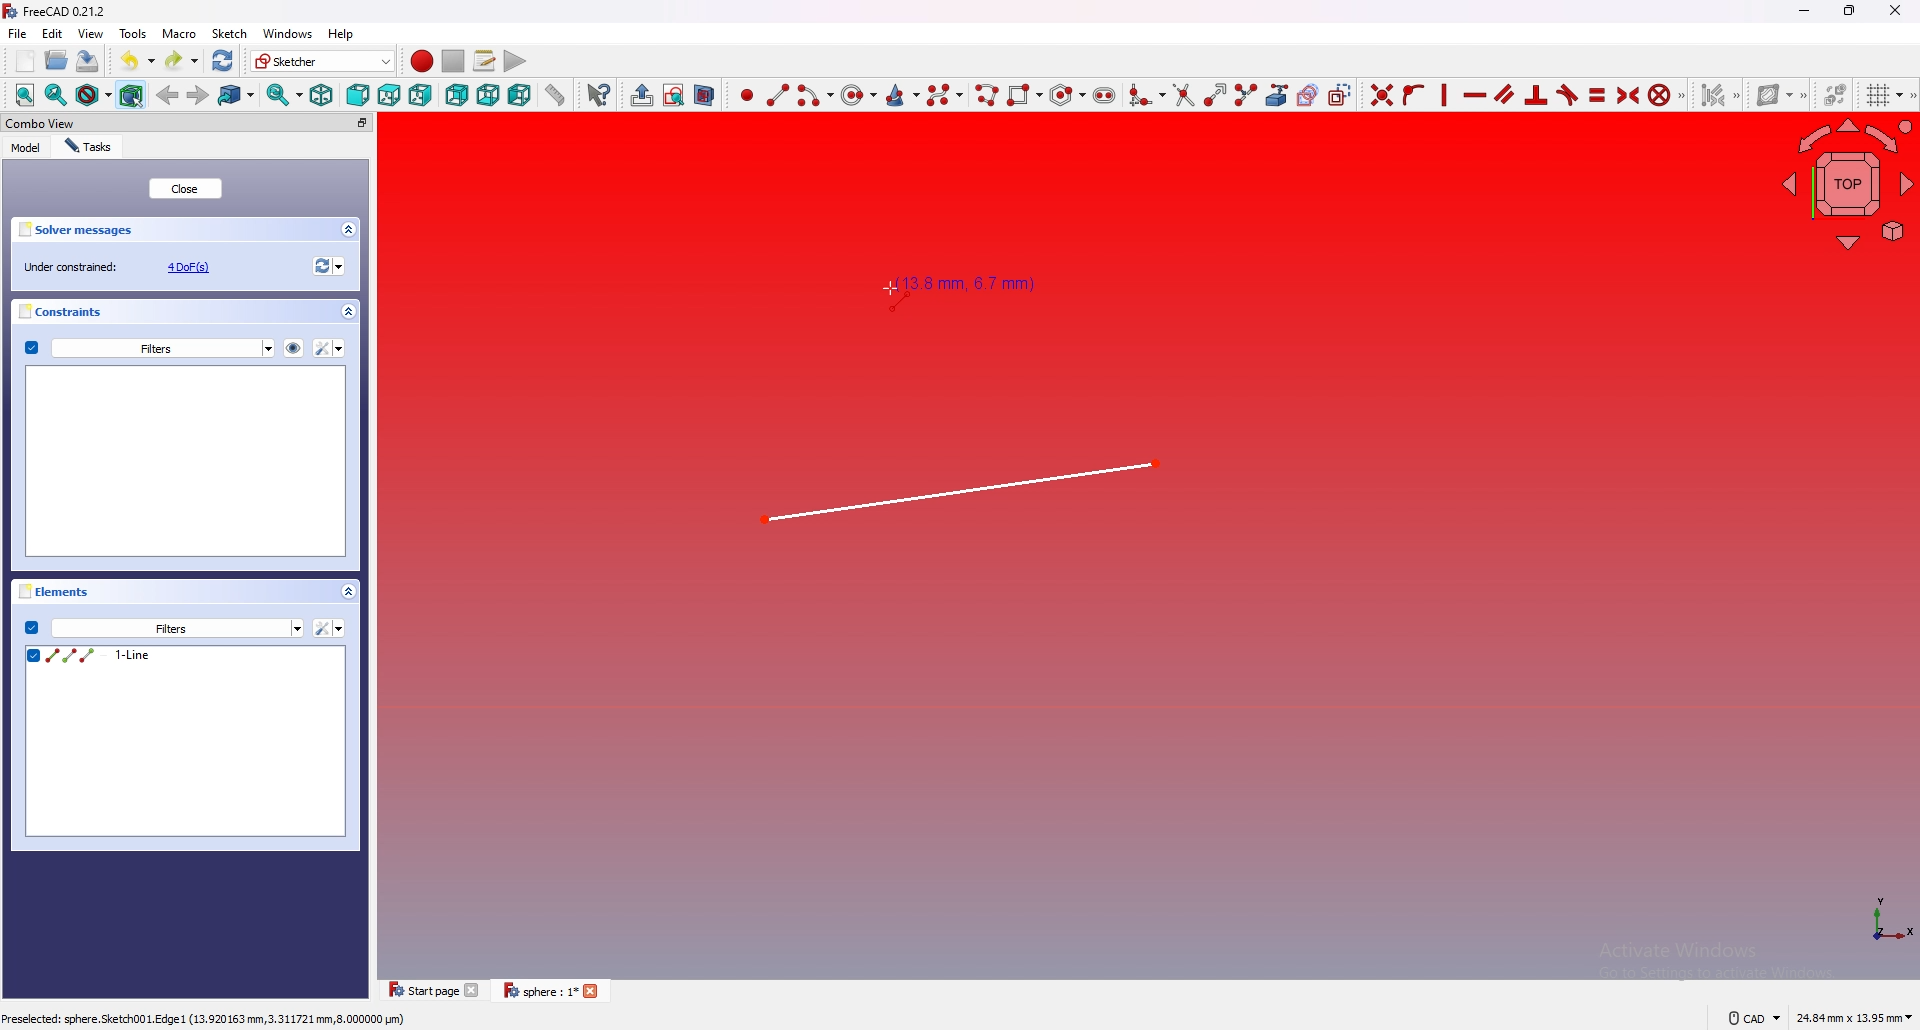 This screenshot has height=1030, width=1920. Describe the element at coordinates (188, 124) in the screenshot. I see `Combo View` at that location.